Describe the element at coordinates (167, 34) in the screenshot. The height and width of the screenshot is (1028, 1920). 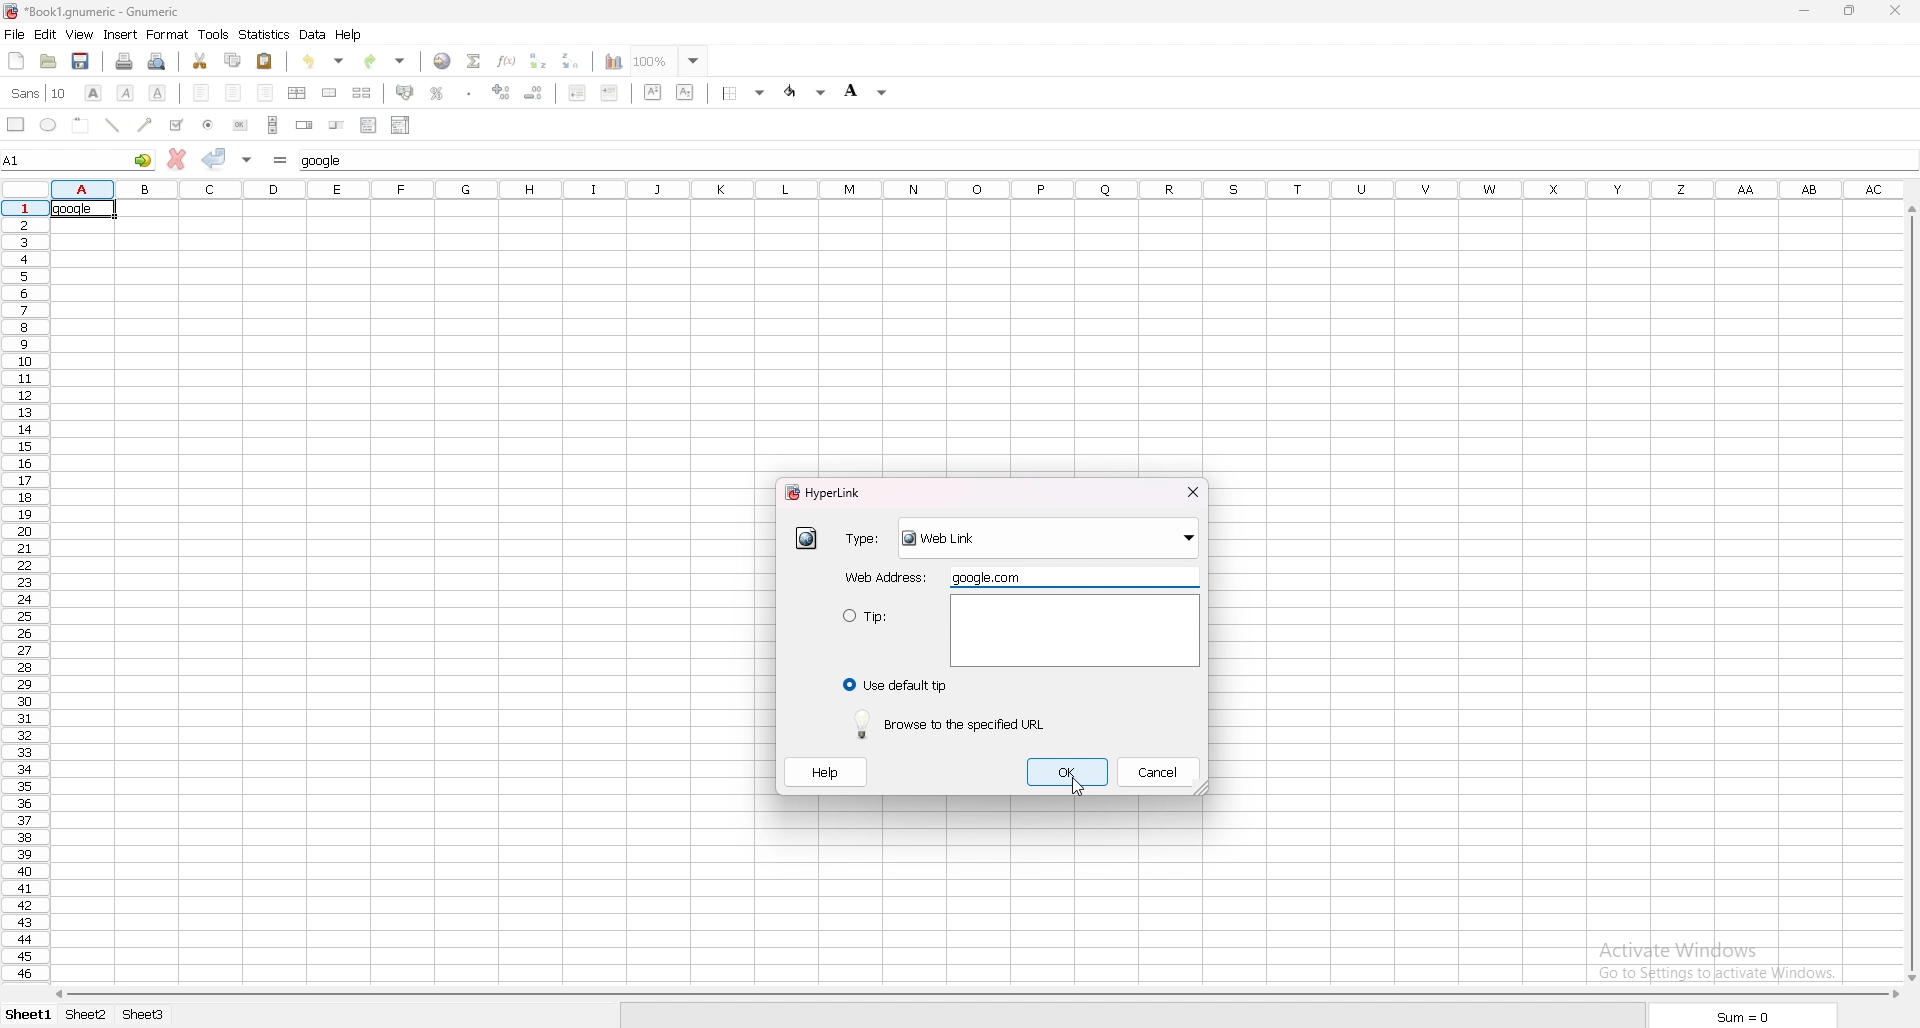
I see `format` at that location.